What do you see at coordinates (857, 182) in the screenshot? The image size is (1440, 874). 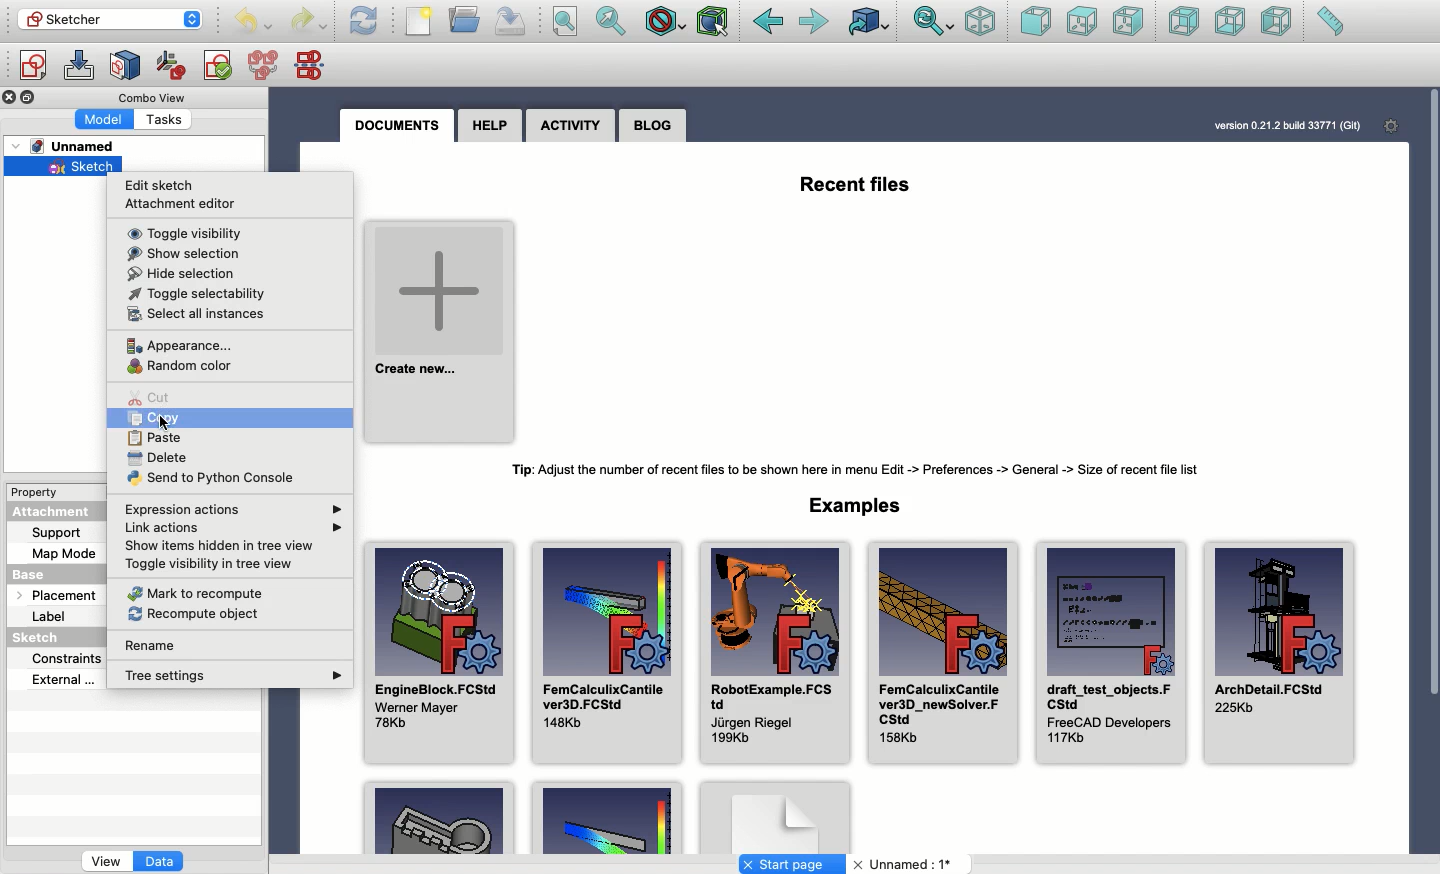 I see `Recent files` at bounding box center [857, 182].